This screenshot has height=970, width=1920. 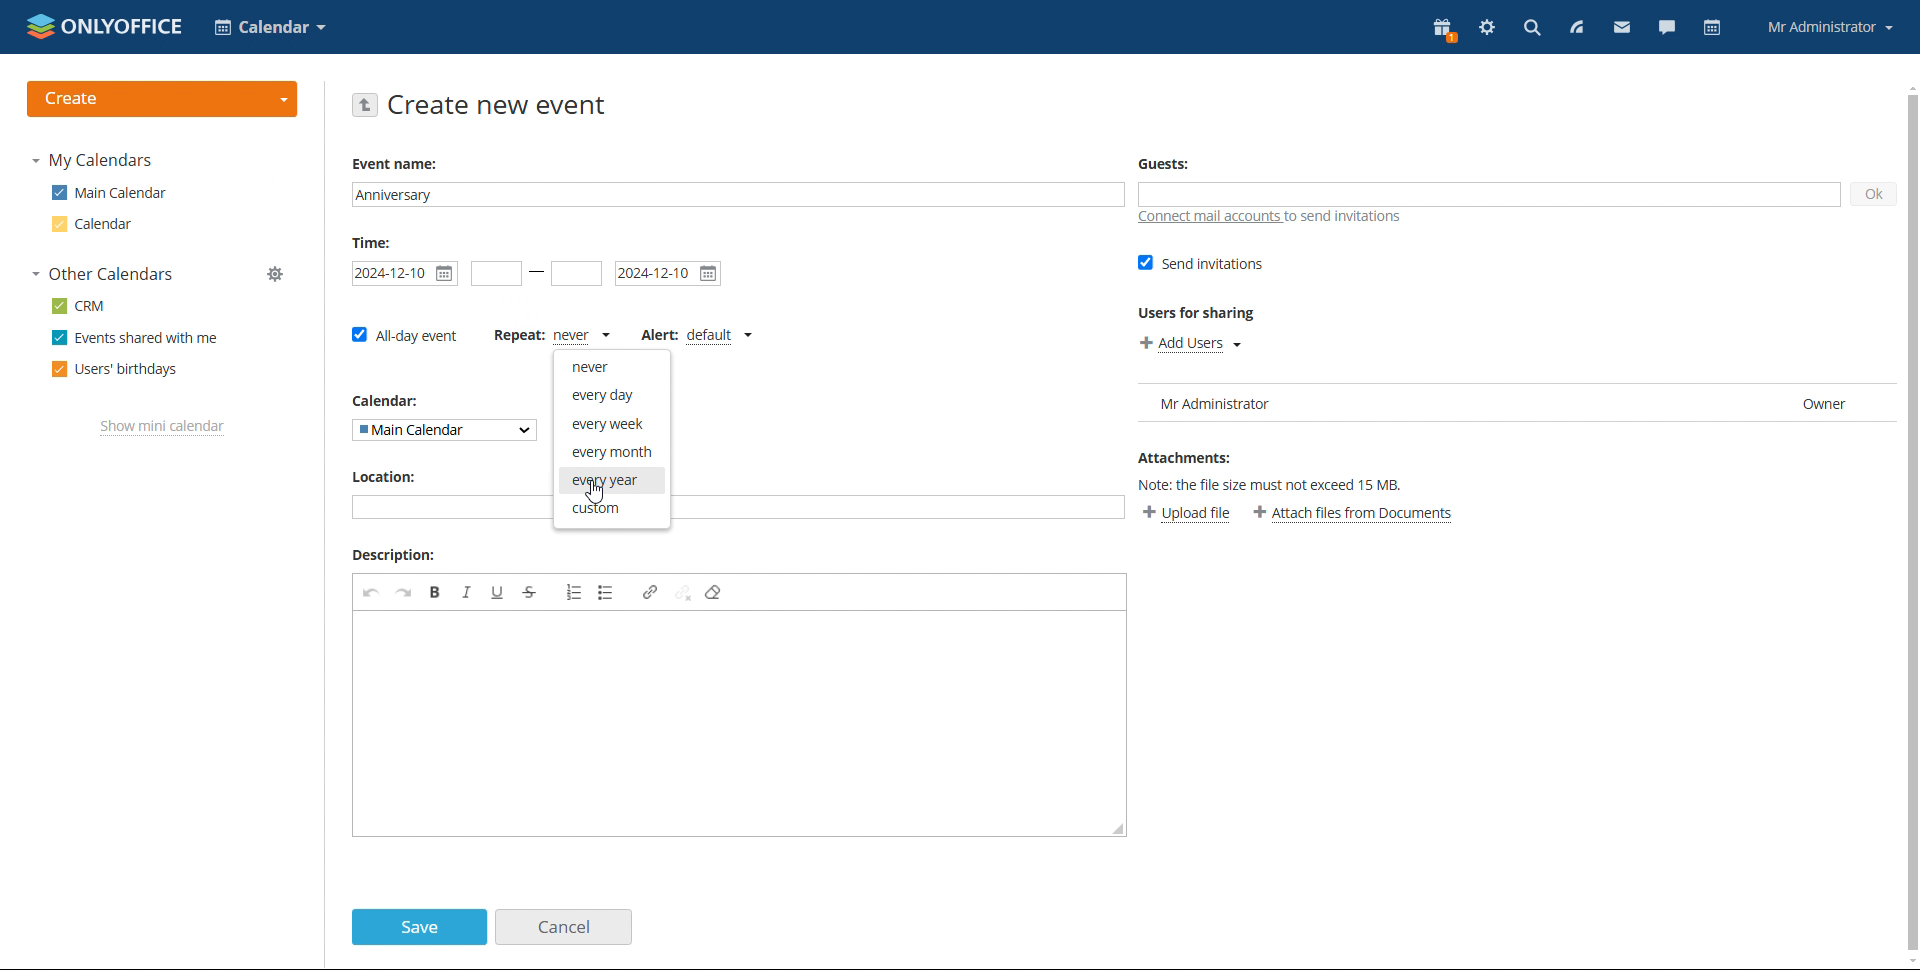 I want to click on calendar, so click(x=92, y=226).